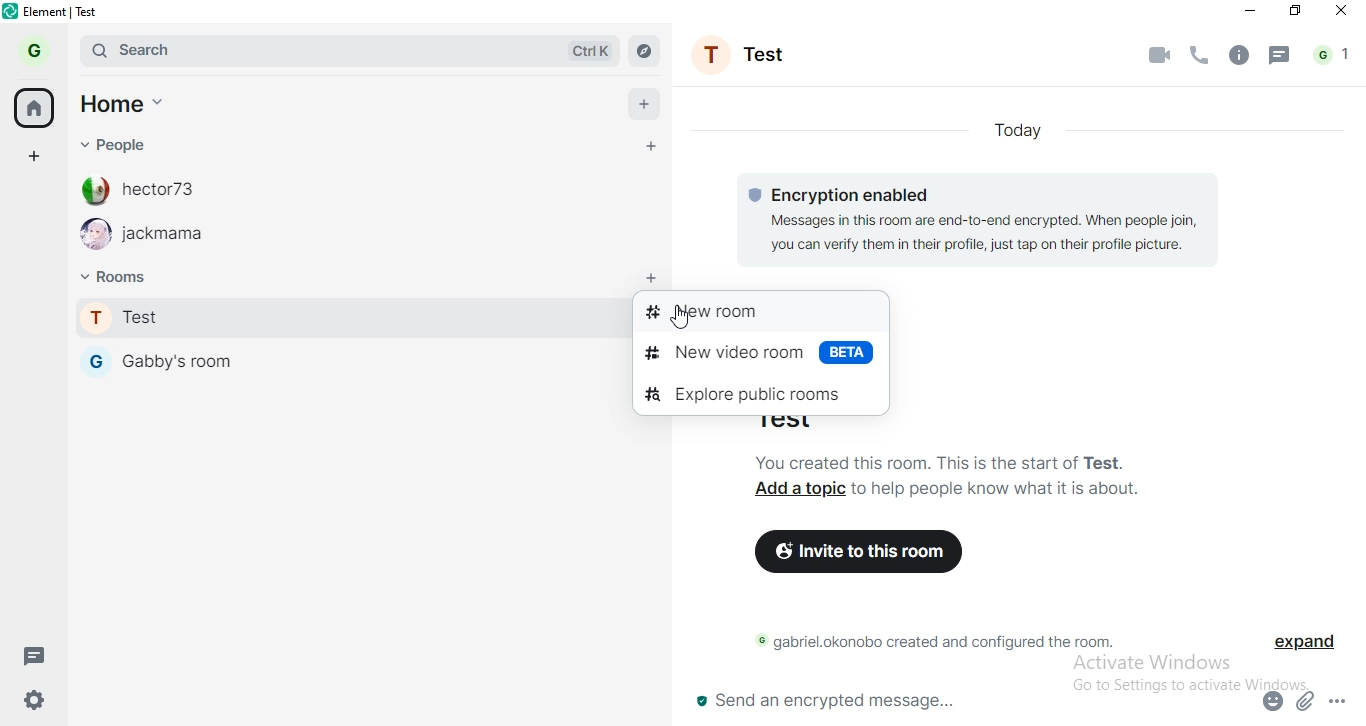  What do you see at coordinates (761, 394) in the screenshot?
I see `explore public rooms` at bounding box center [761, 394].